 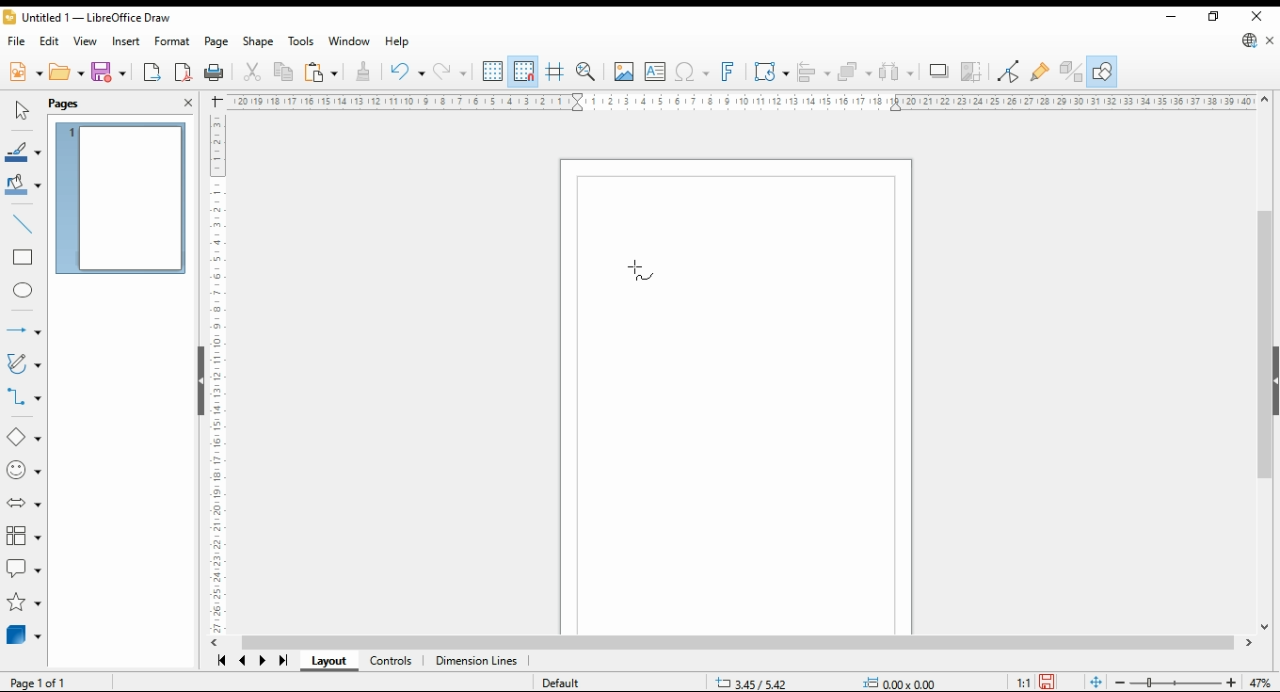 What do you see at coordinates (217, 42) in the screenshot?
I see `page` at bounding box center [217, 42].